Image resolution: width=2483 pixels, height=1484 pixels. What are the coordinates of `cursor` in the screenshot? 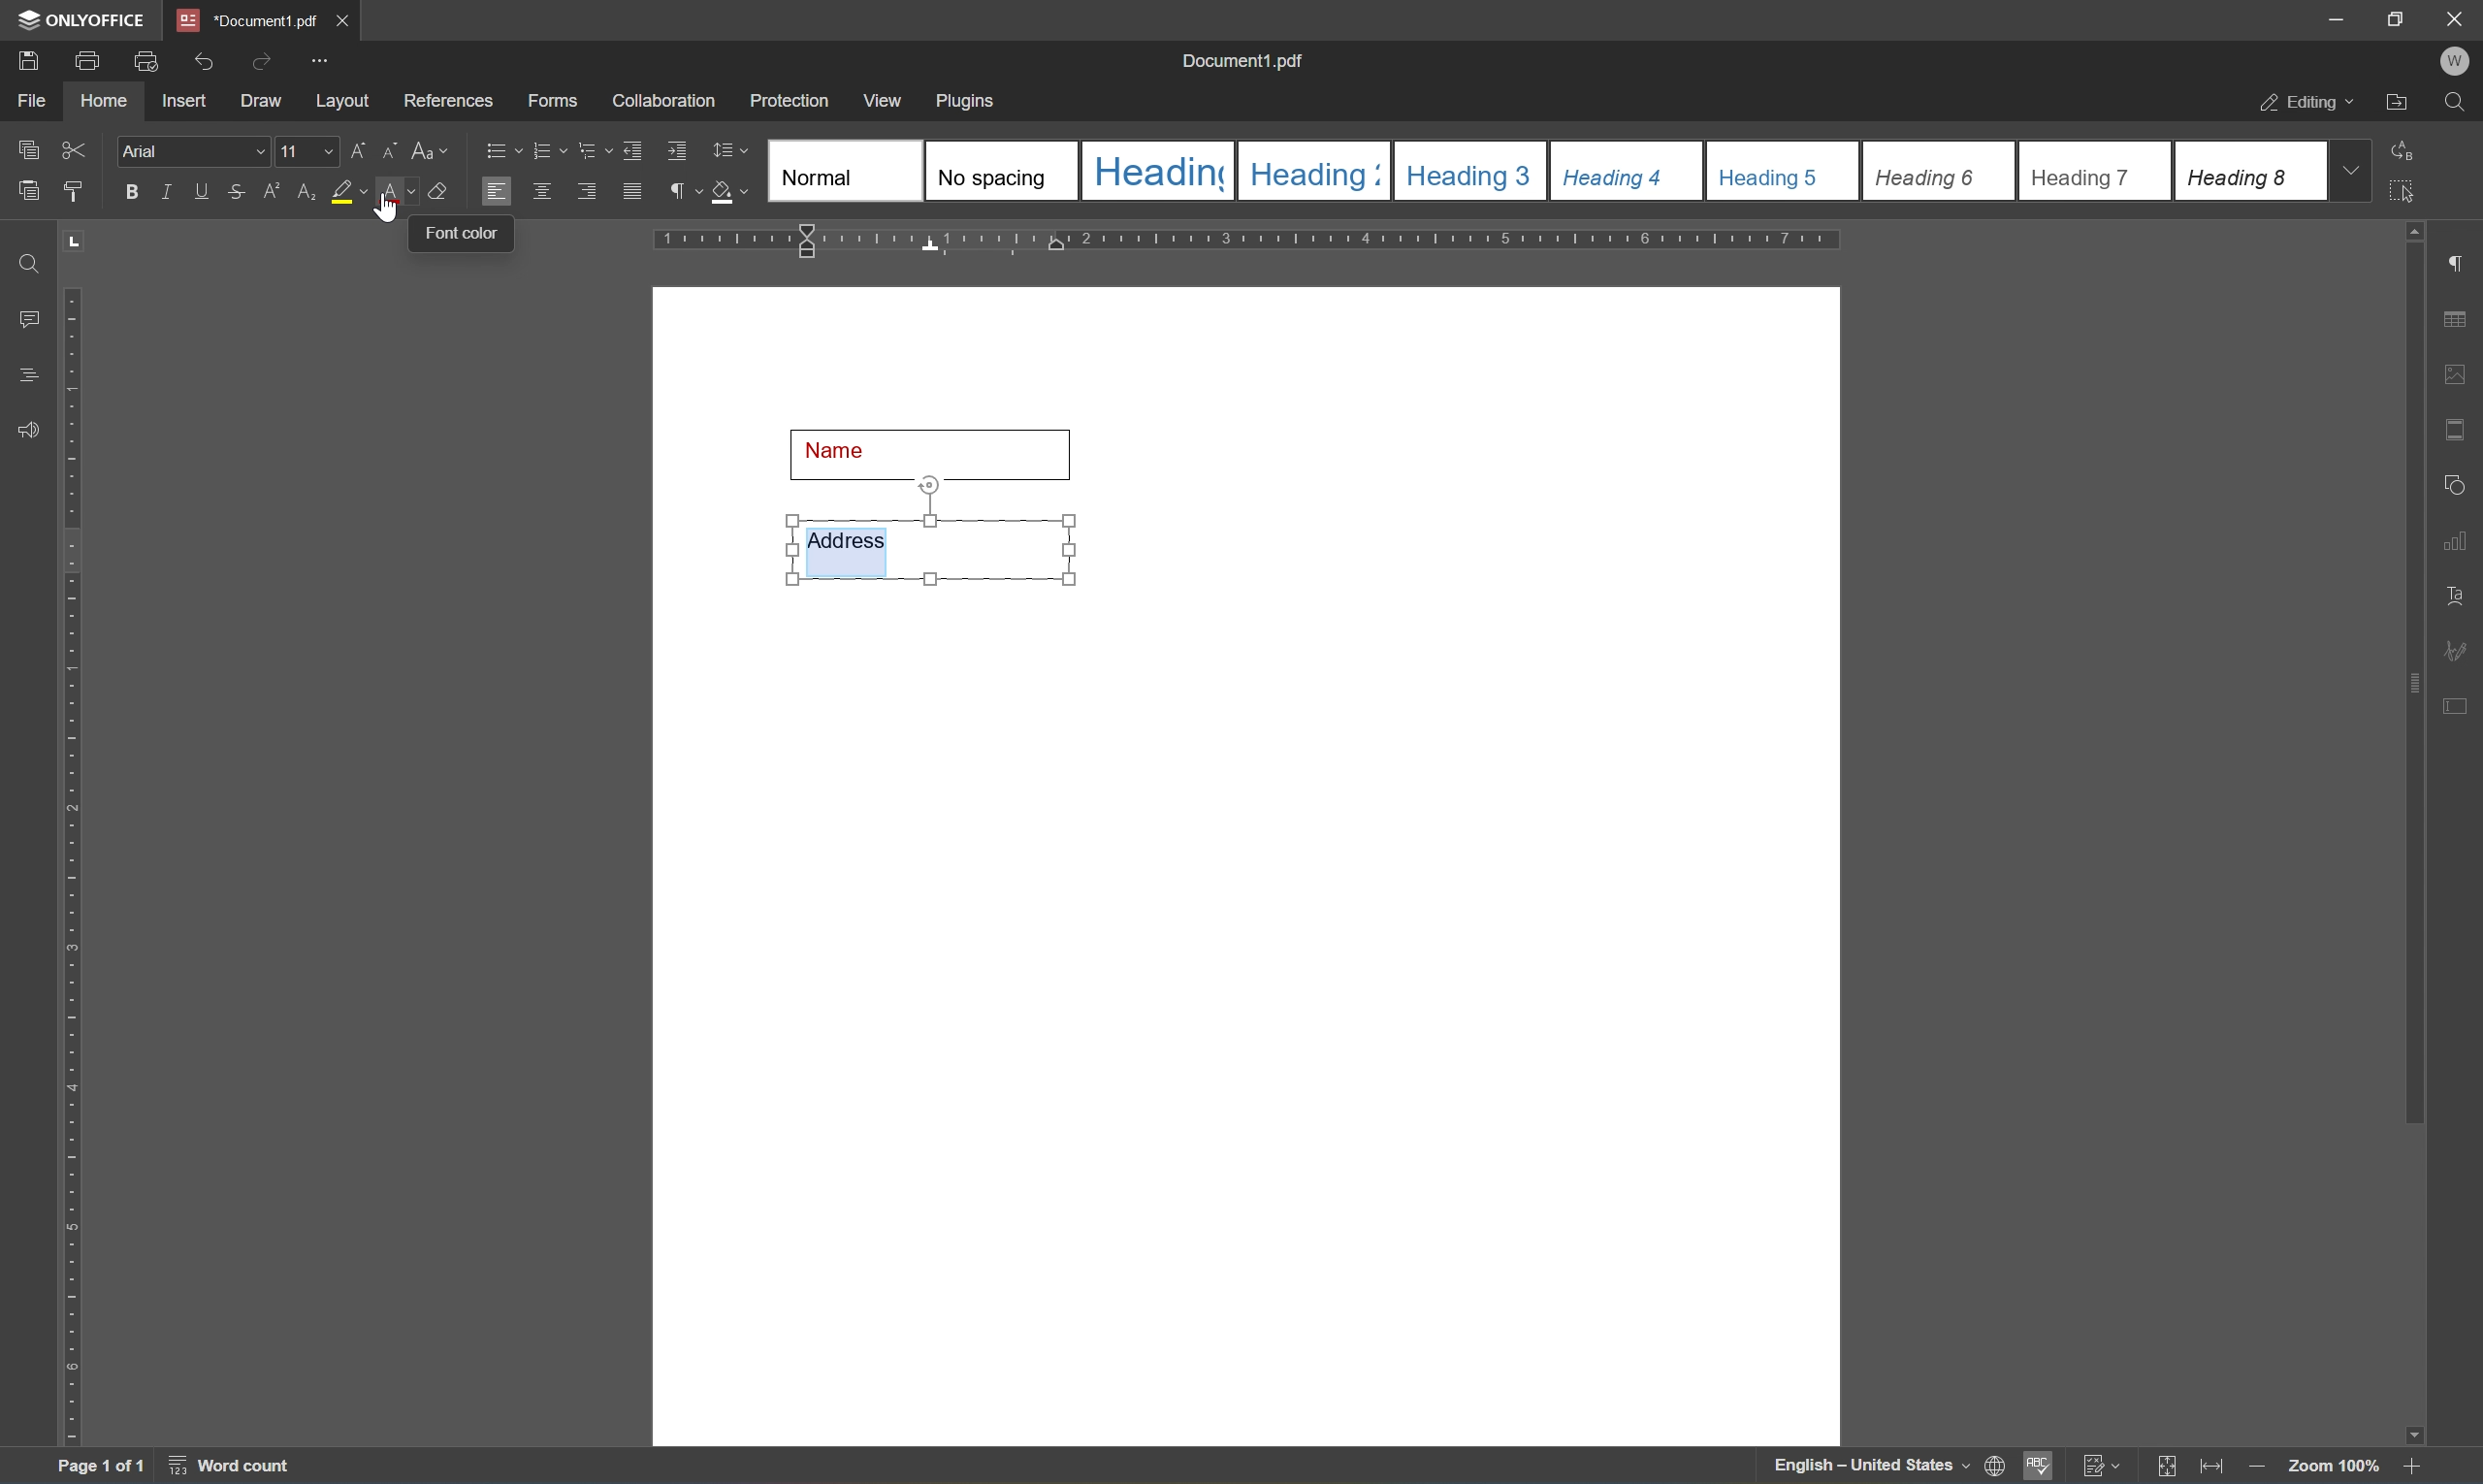 It's located at (391, 208).